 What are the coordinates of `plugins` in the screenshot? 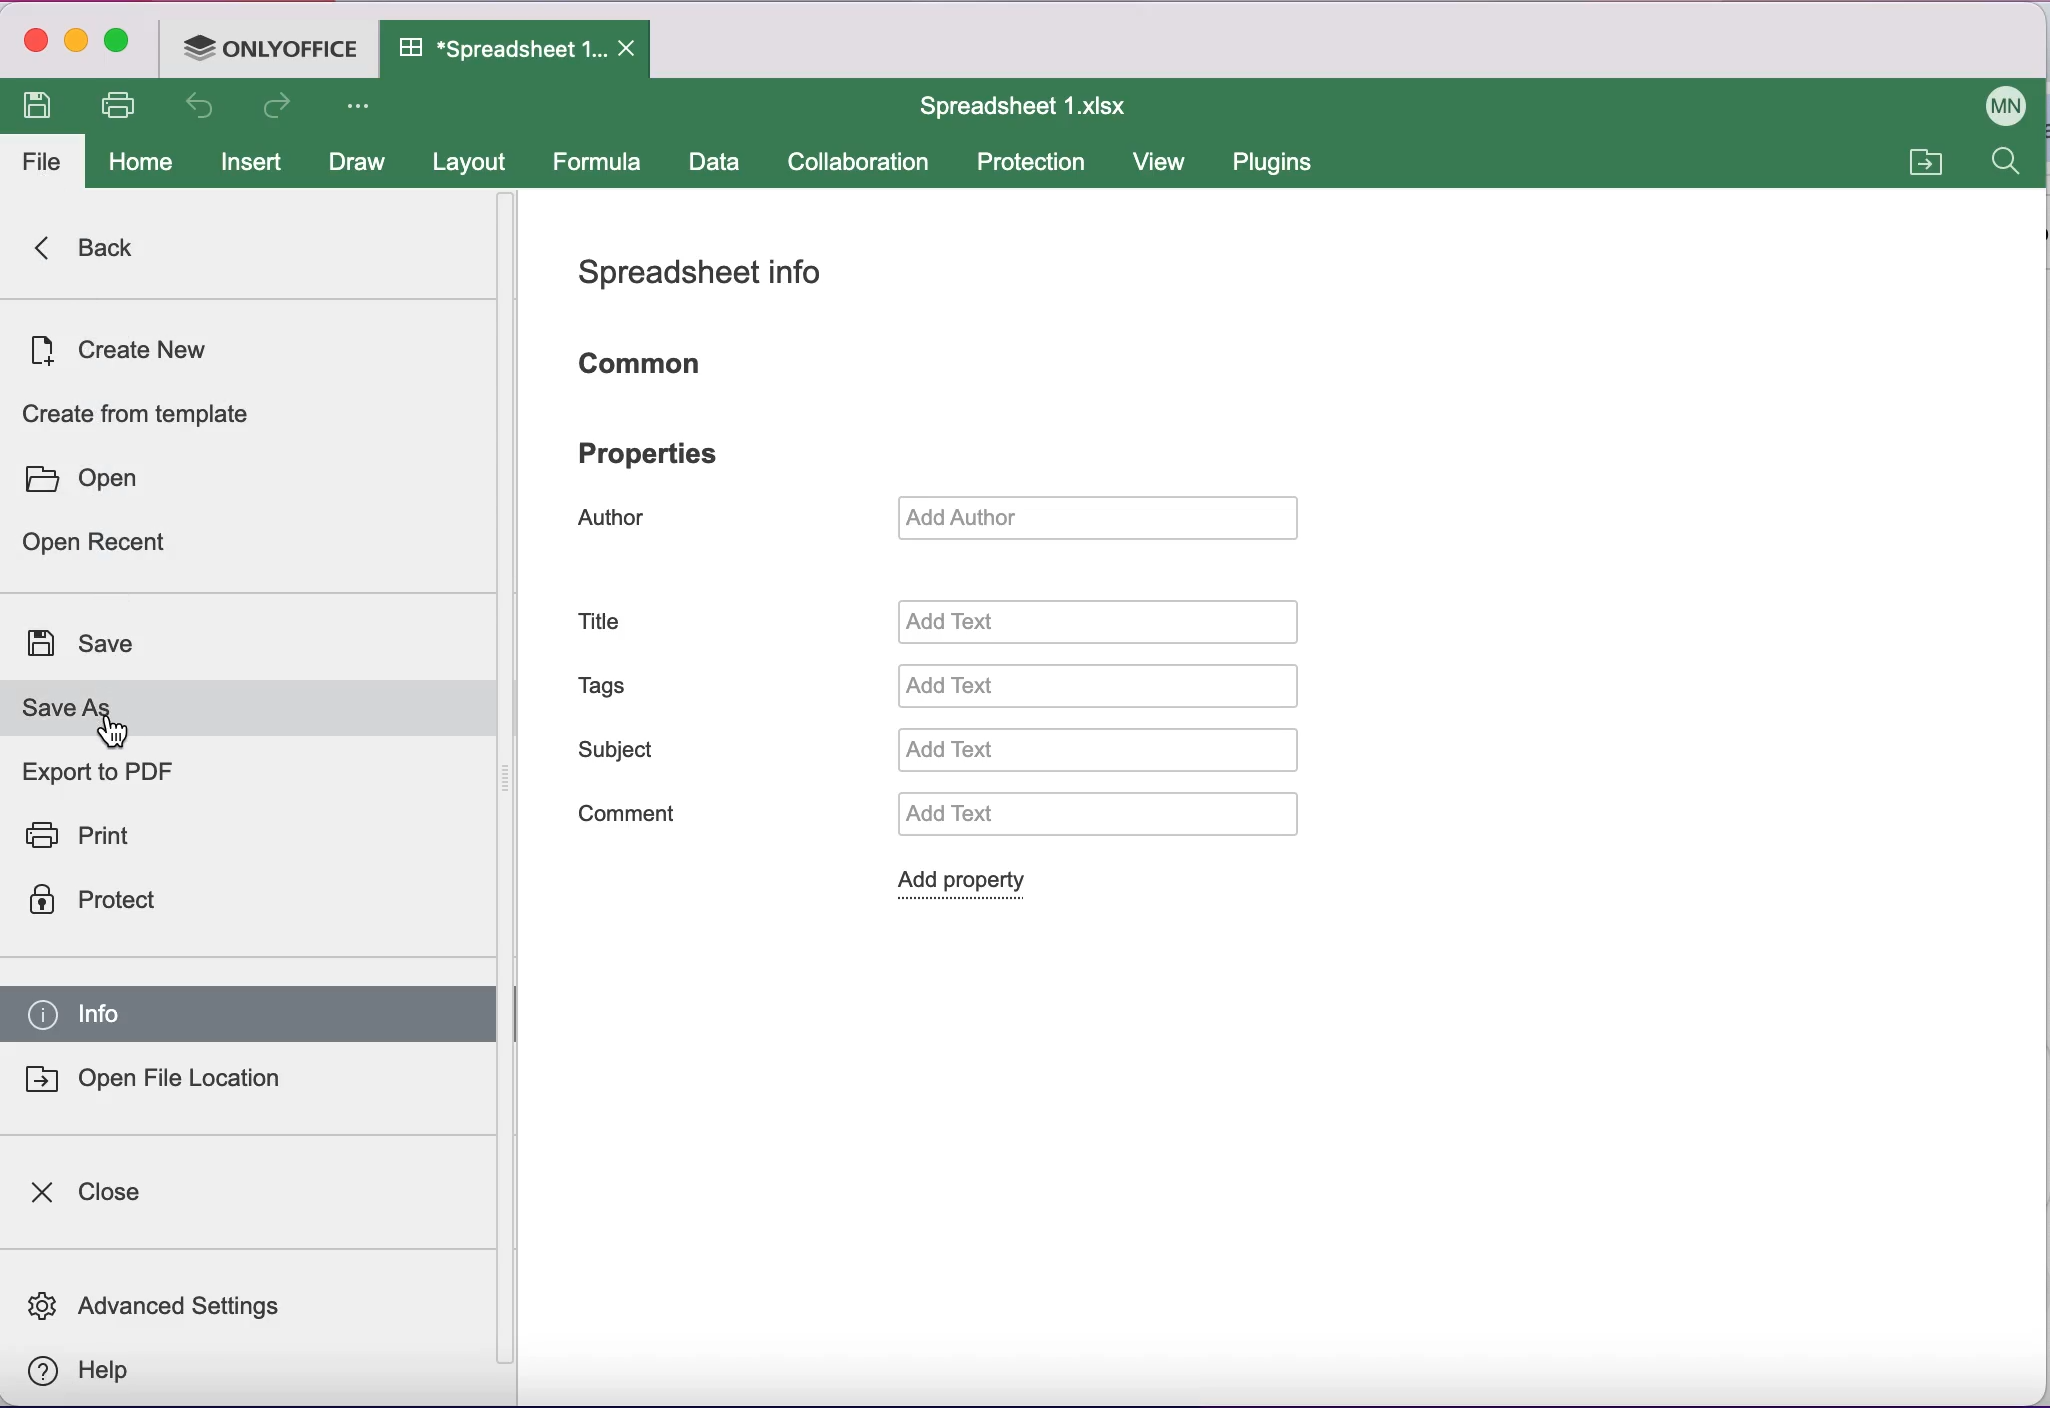 It's located at (1279, 163).